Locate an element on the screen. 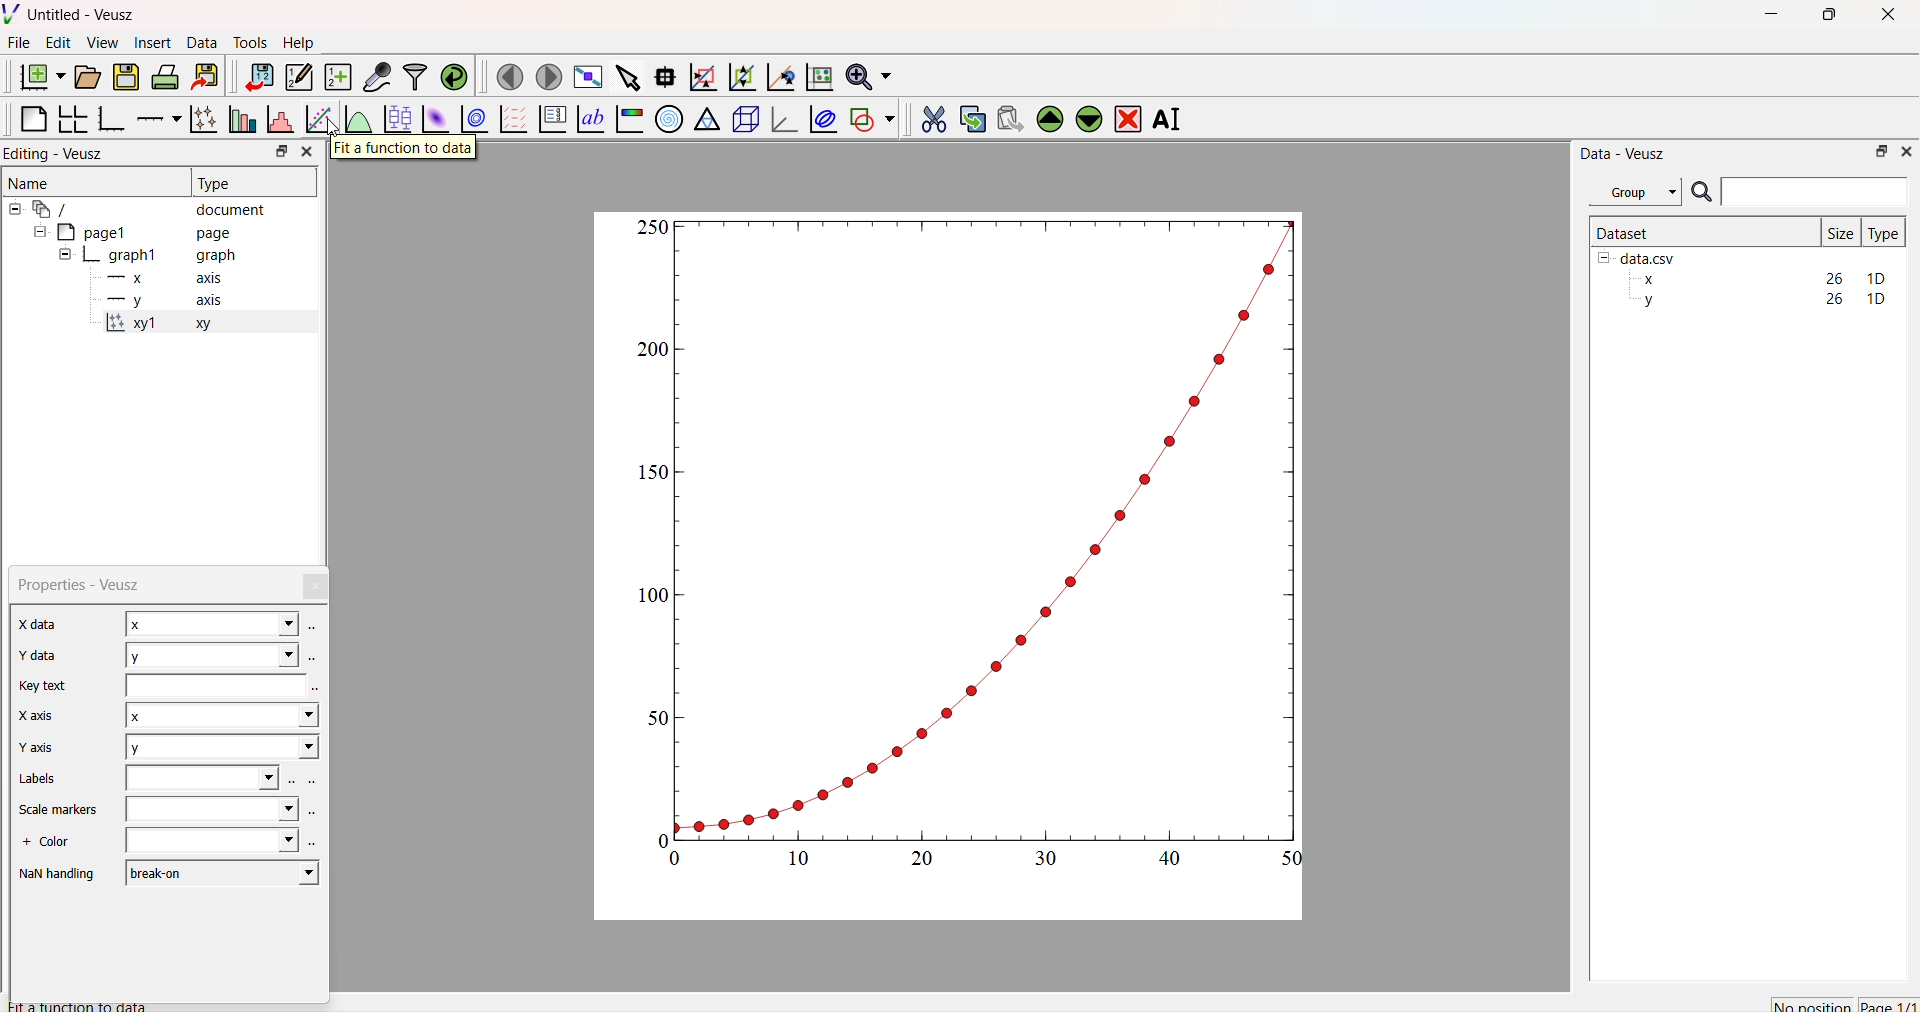 Image resolution: width=1920 pixels, height=1012 pixels. Remove is located at coordinates (1127, 117).